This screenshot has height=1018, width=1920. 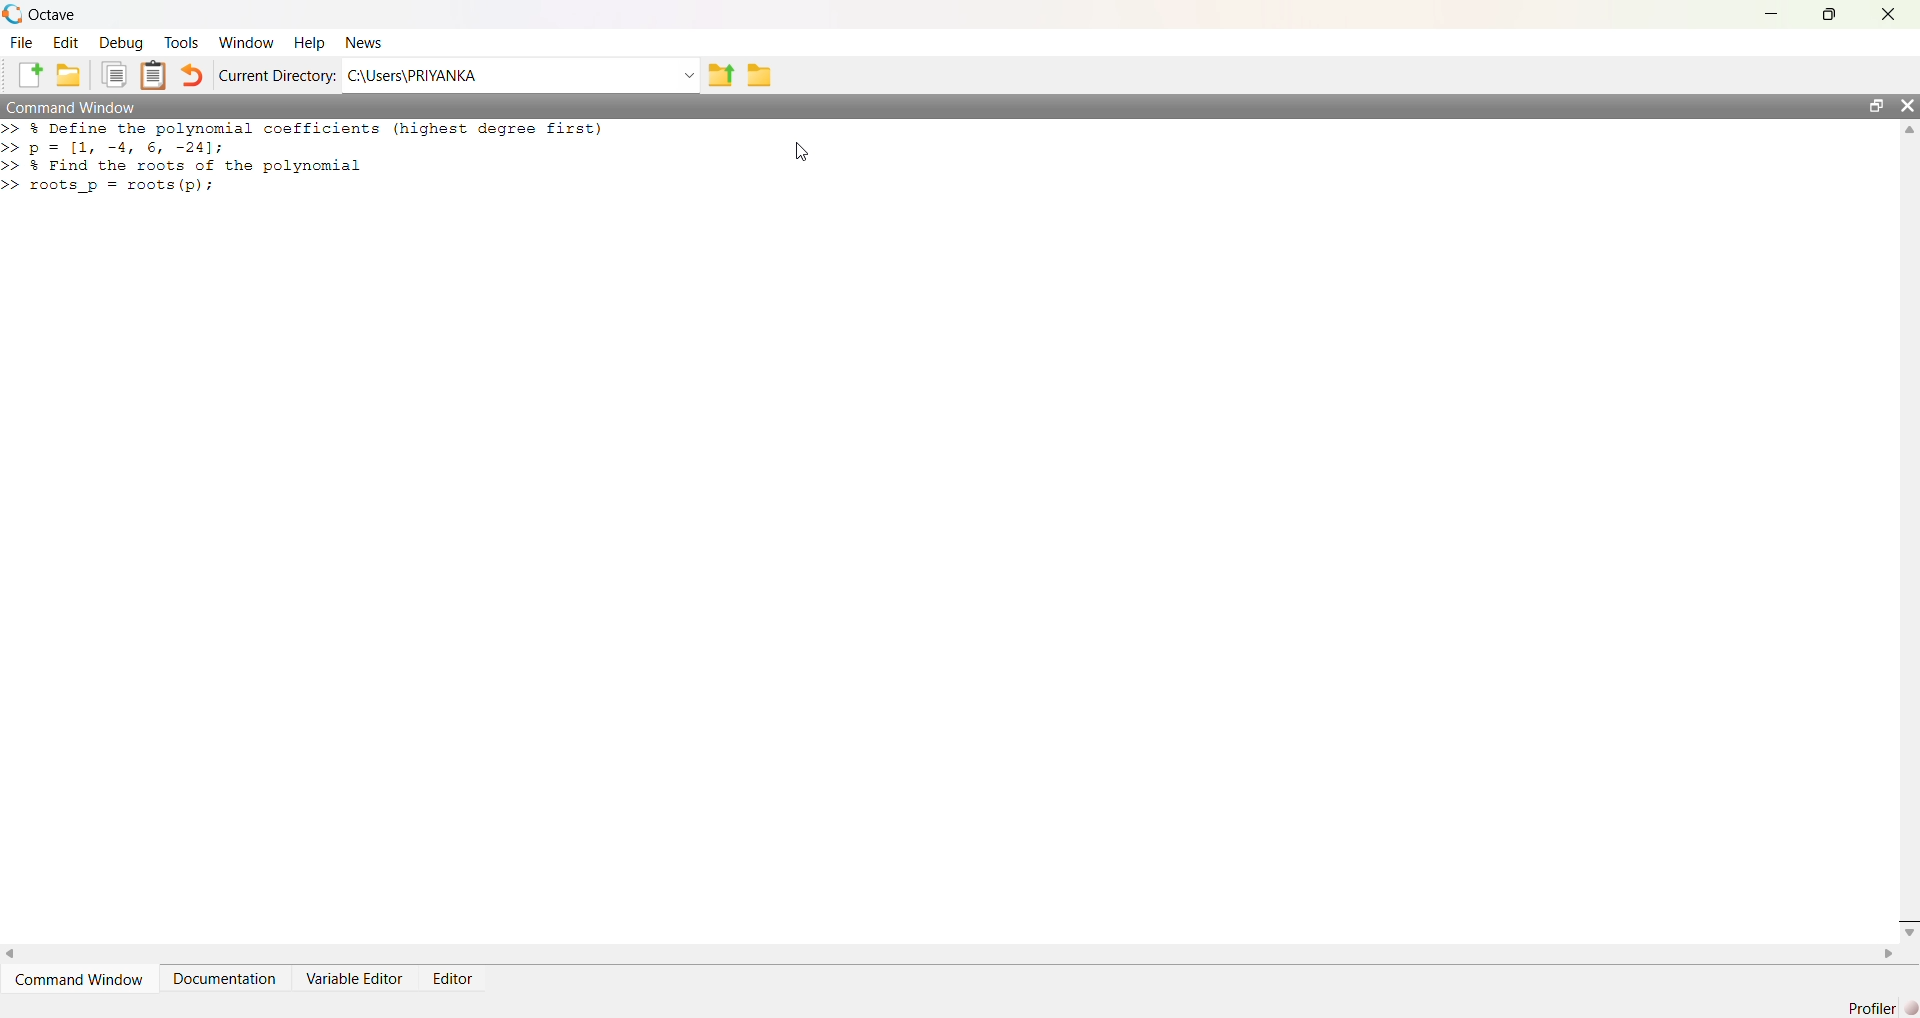 I want to click on Folder, so click(x=758, y=76).